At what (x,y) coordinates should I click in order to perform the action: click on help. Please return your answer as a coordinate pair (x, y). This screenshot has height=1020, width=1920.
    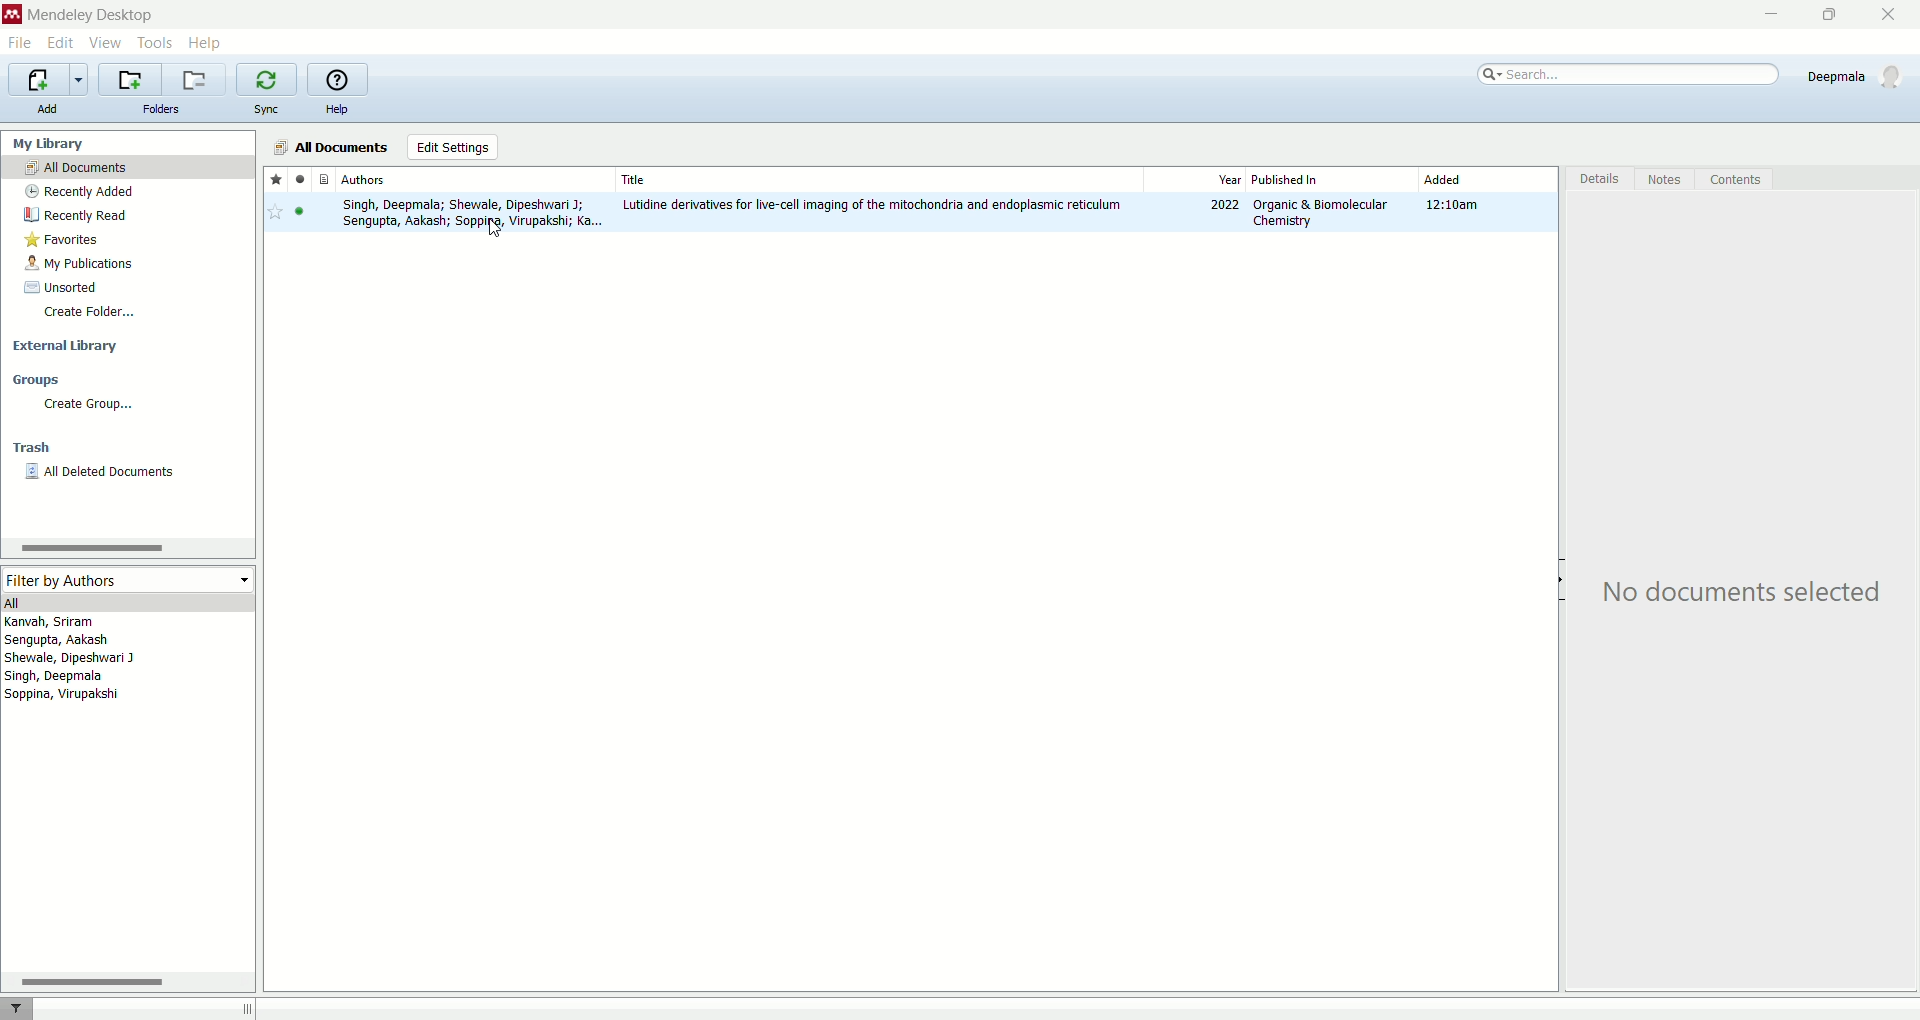
    Looking at the image, I should click on (336, 109).